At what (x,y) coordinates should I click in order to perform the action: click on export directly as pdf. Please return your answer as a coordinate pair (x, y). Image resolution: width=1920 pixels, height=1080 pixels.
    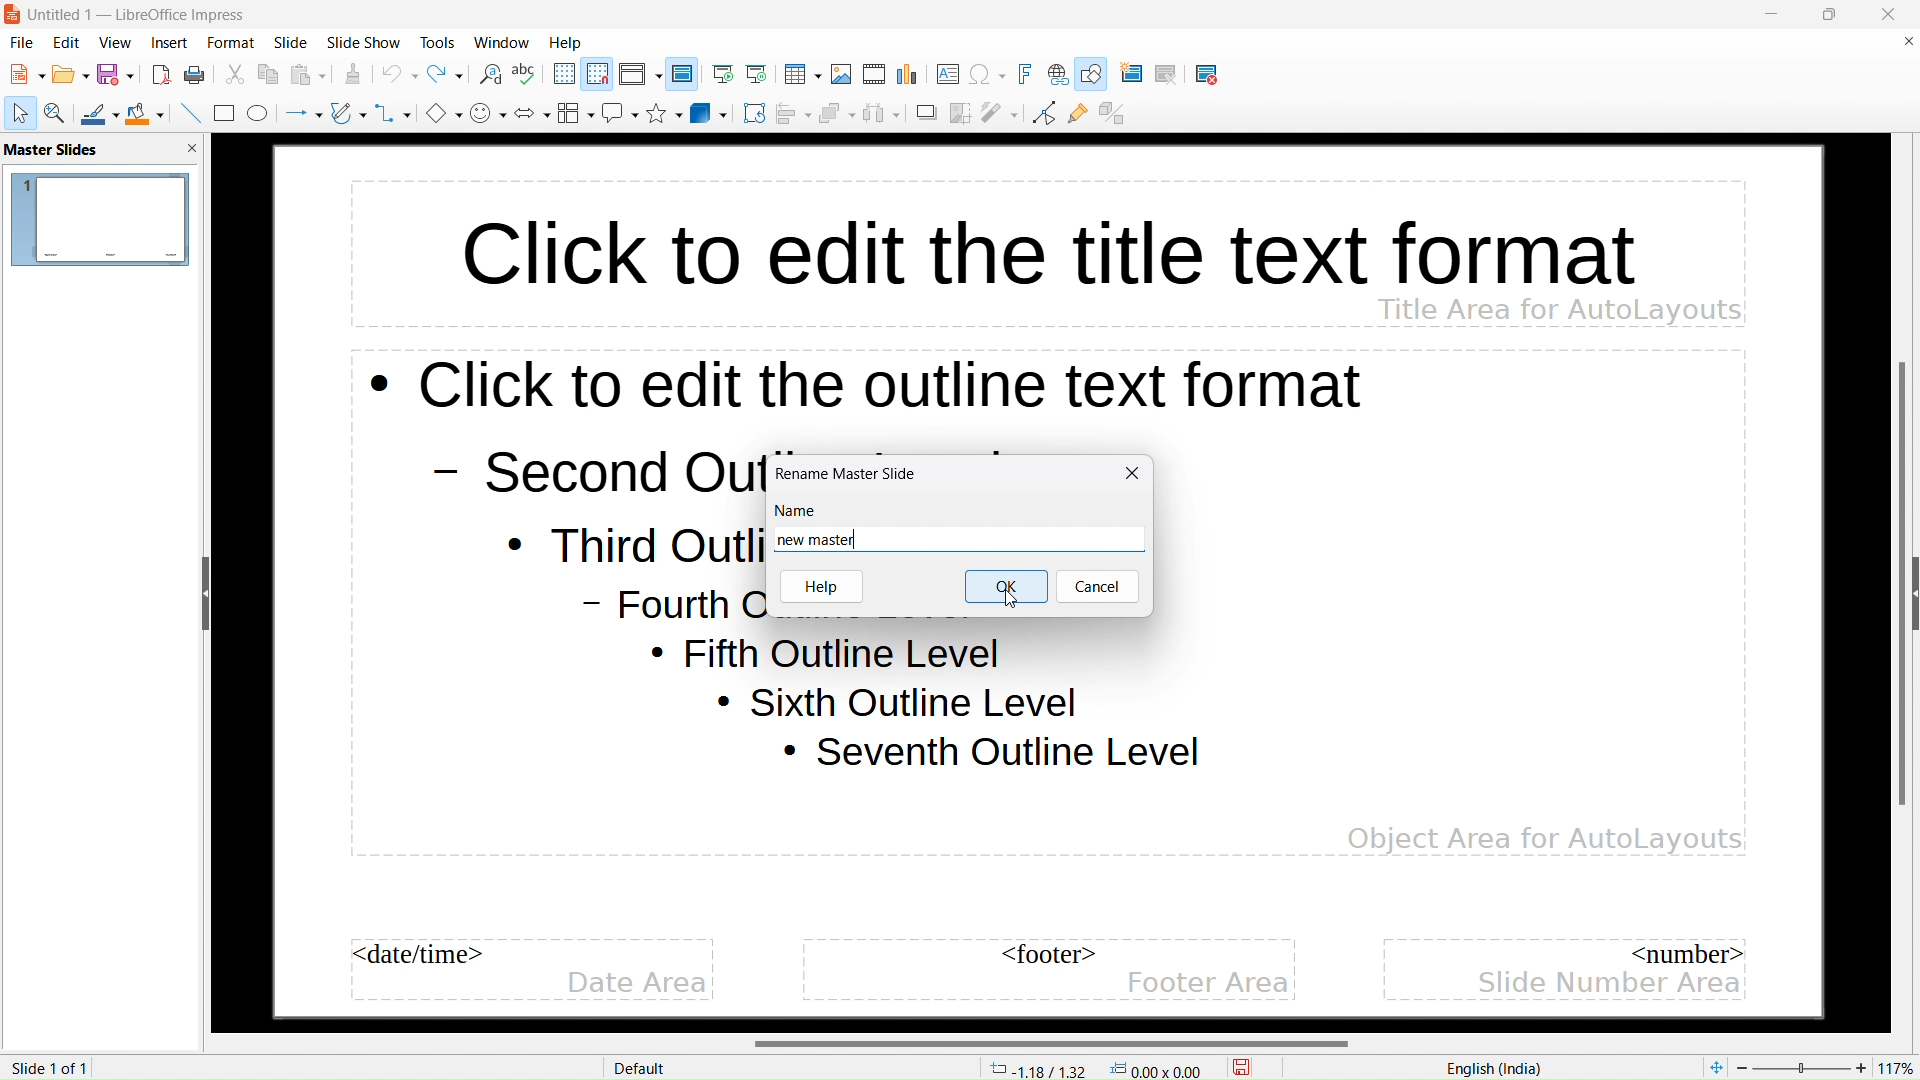
    Looking at the image, I should click on (162, 76).